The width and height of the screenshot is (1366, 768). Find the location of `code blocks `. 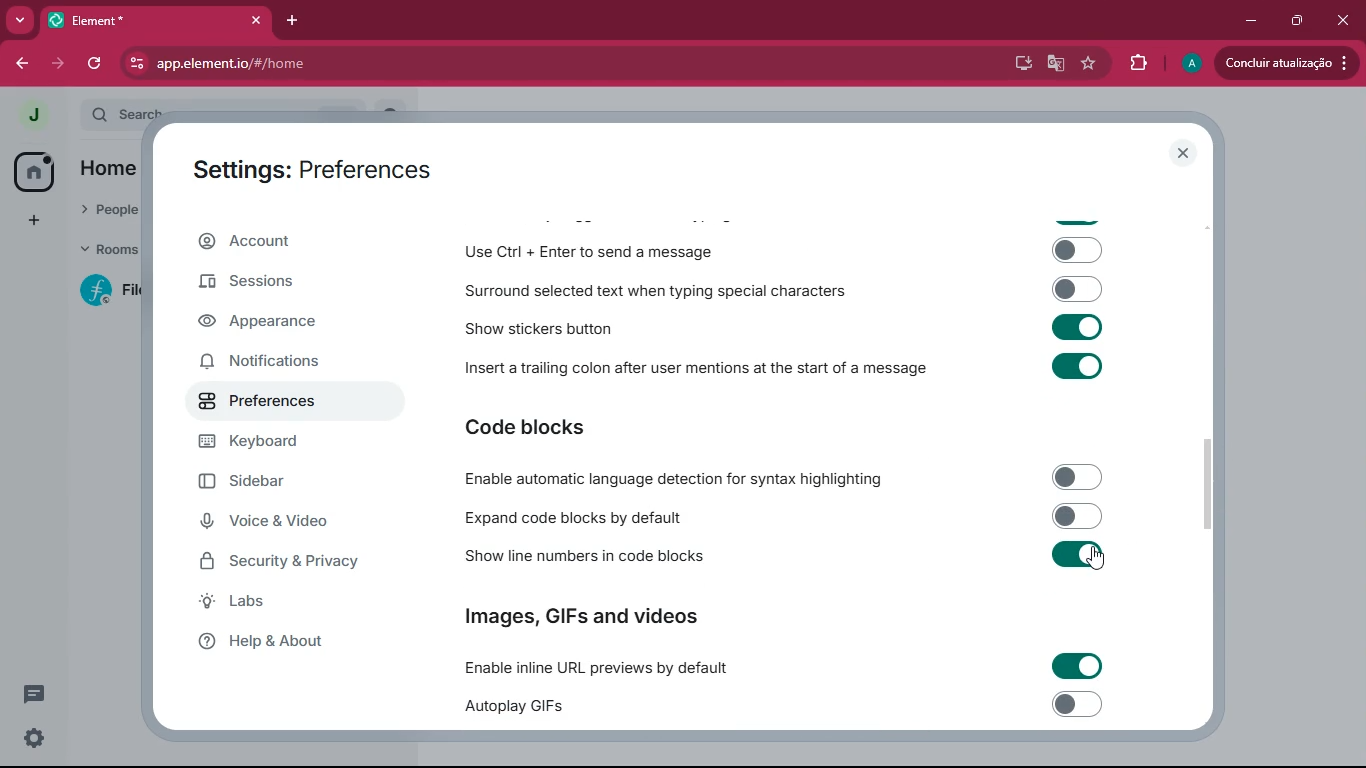

code blocks  is located at coordinates (539, 429).